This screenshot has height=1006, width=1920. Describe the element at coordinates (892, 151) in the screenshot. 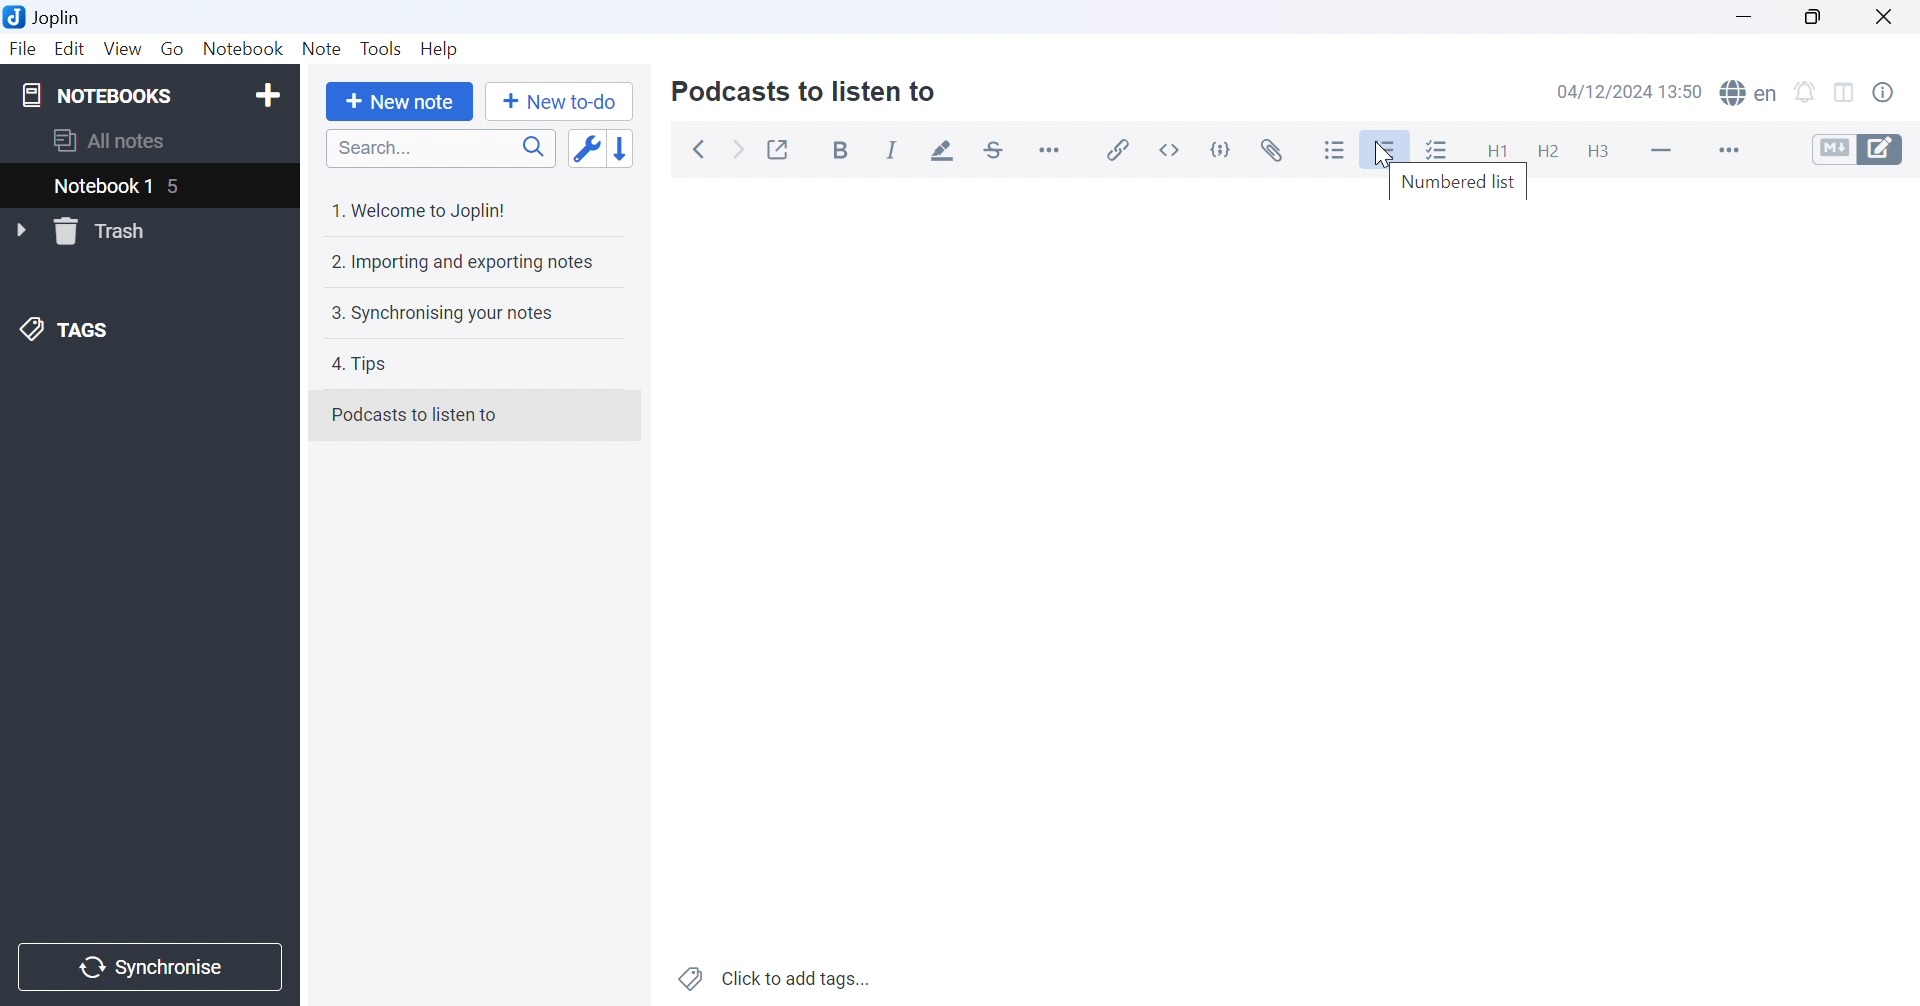

I see `Italic` at that location.